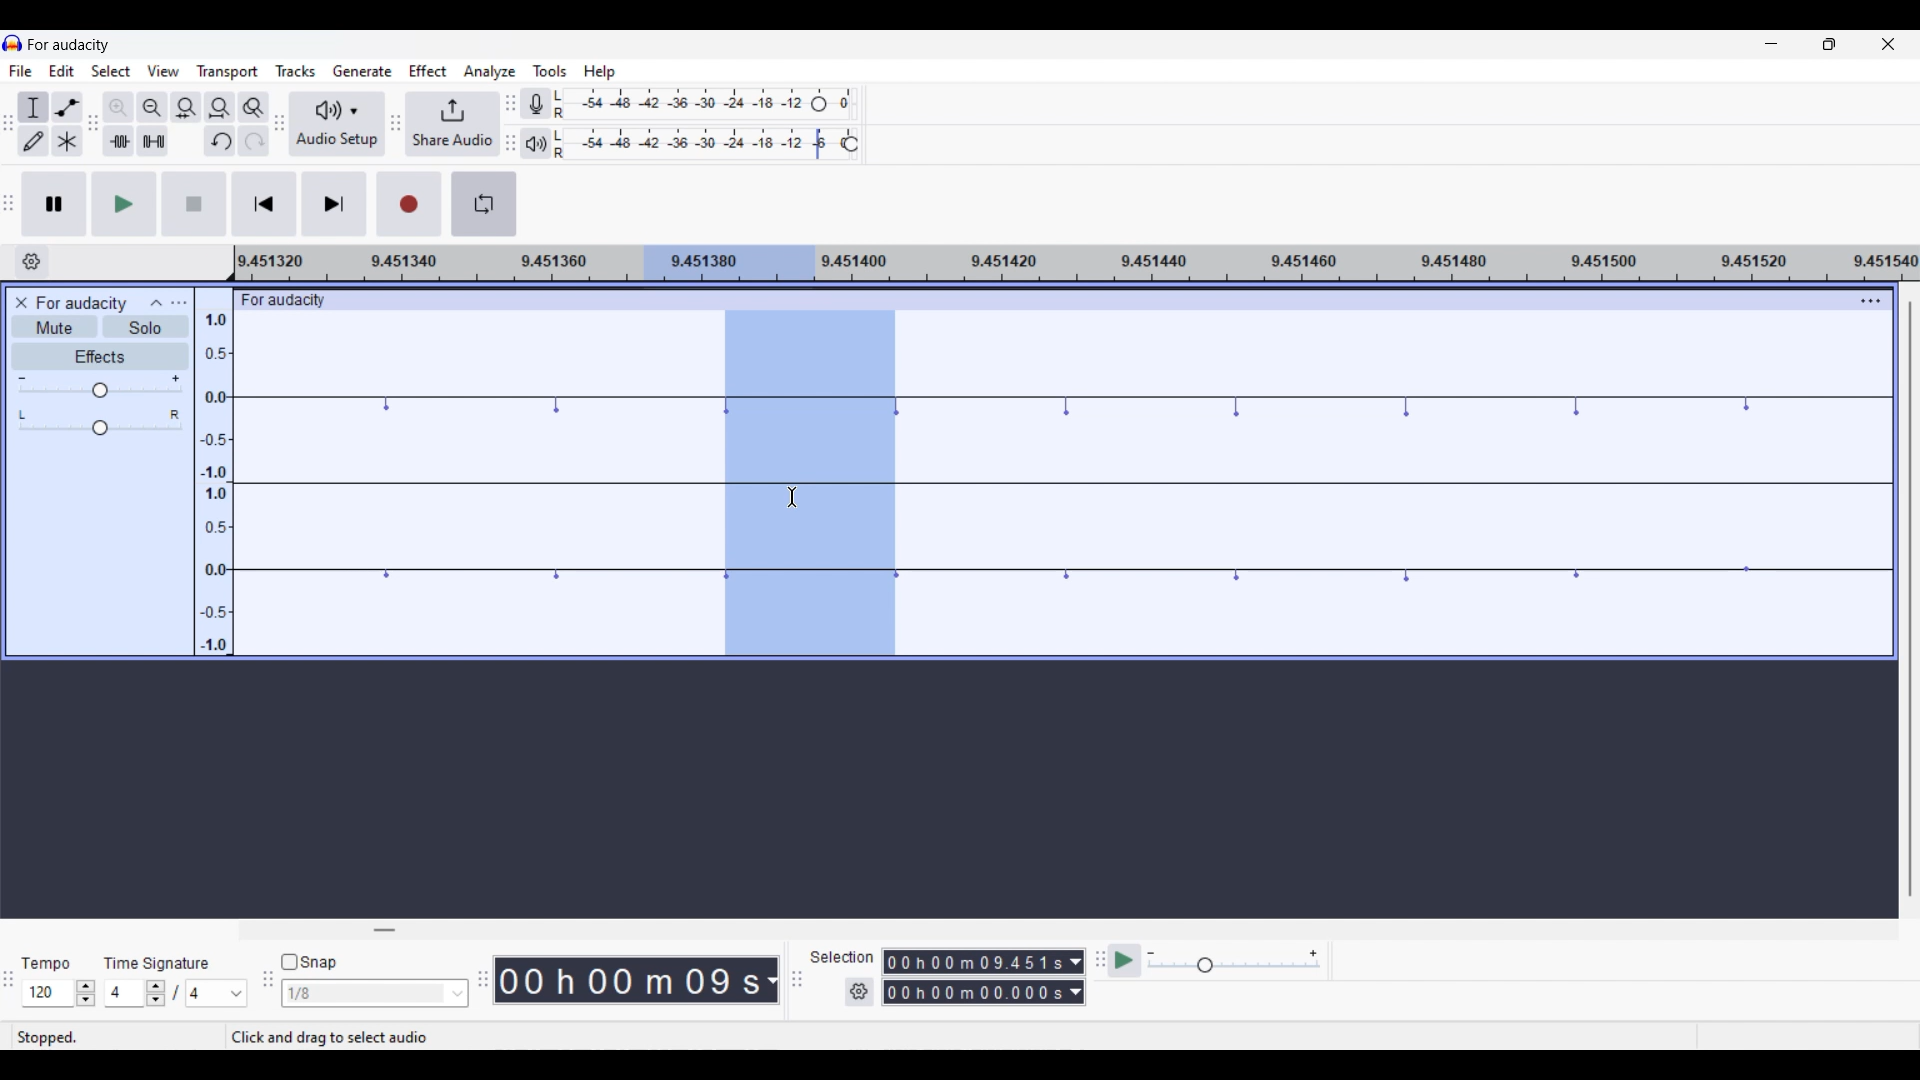 The width and height of the screenshot is (1920, 1080). Describe the element at coordinates (255, 140) in the screenshot. I see `Redo` at that location.